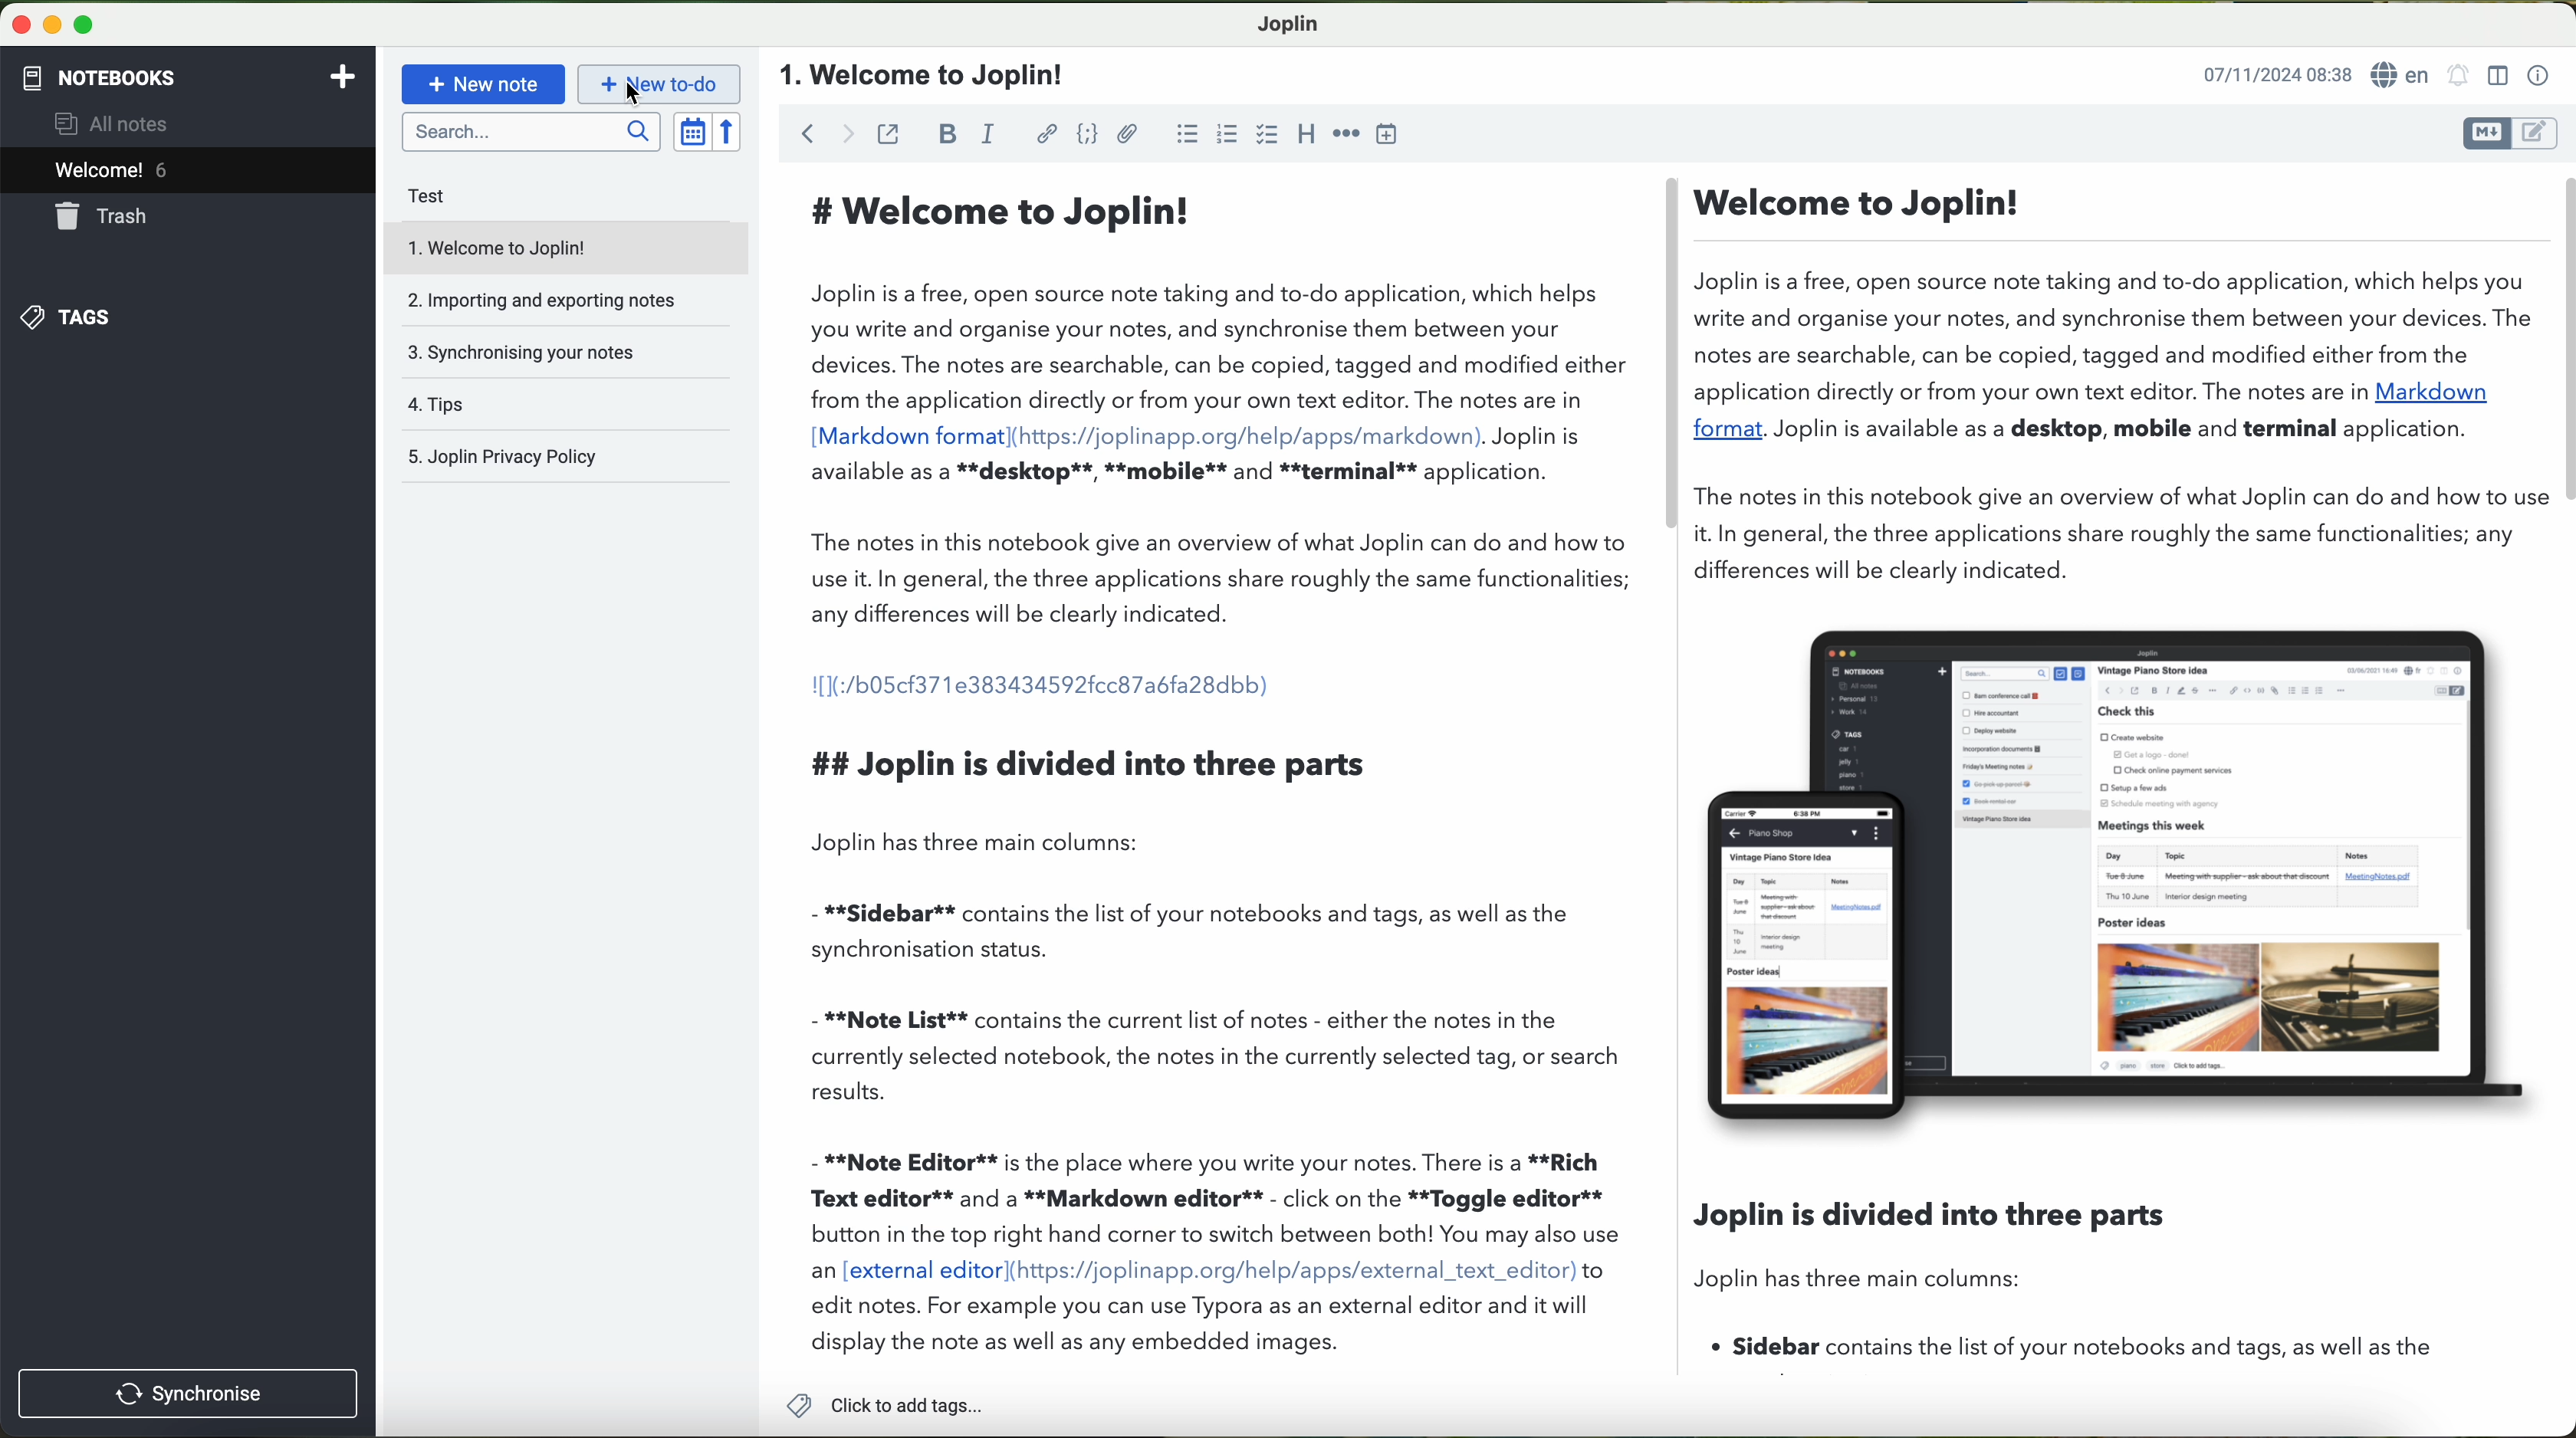 Image resolution: width=2576 pixels, height=1438 pixels. I want to click on reverse sort order, so click(729, 130).